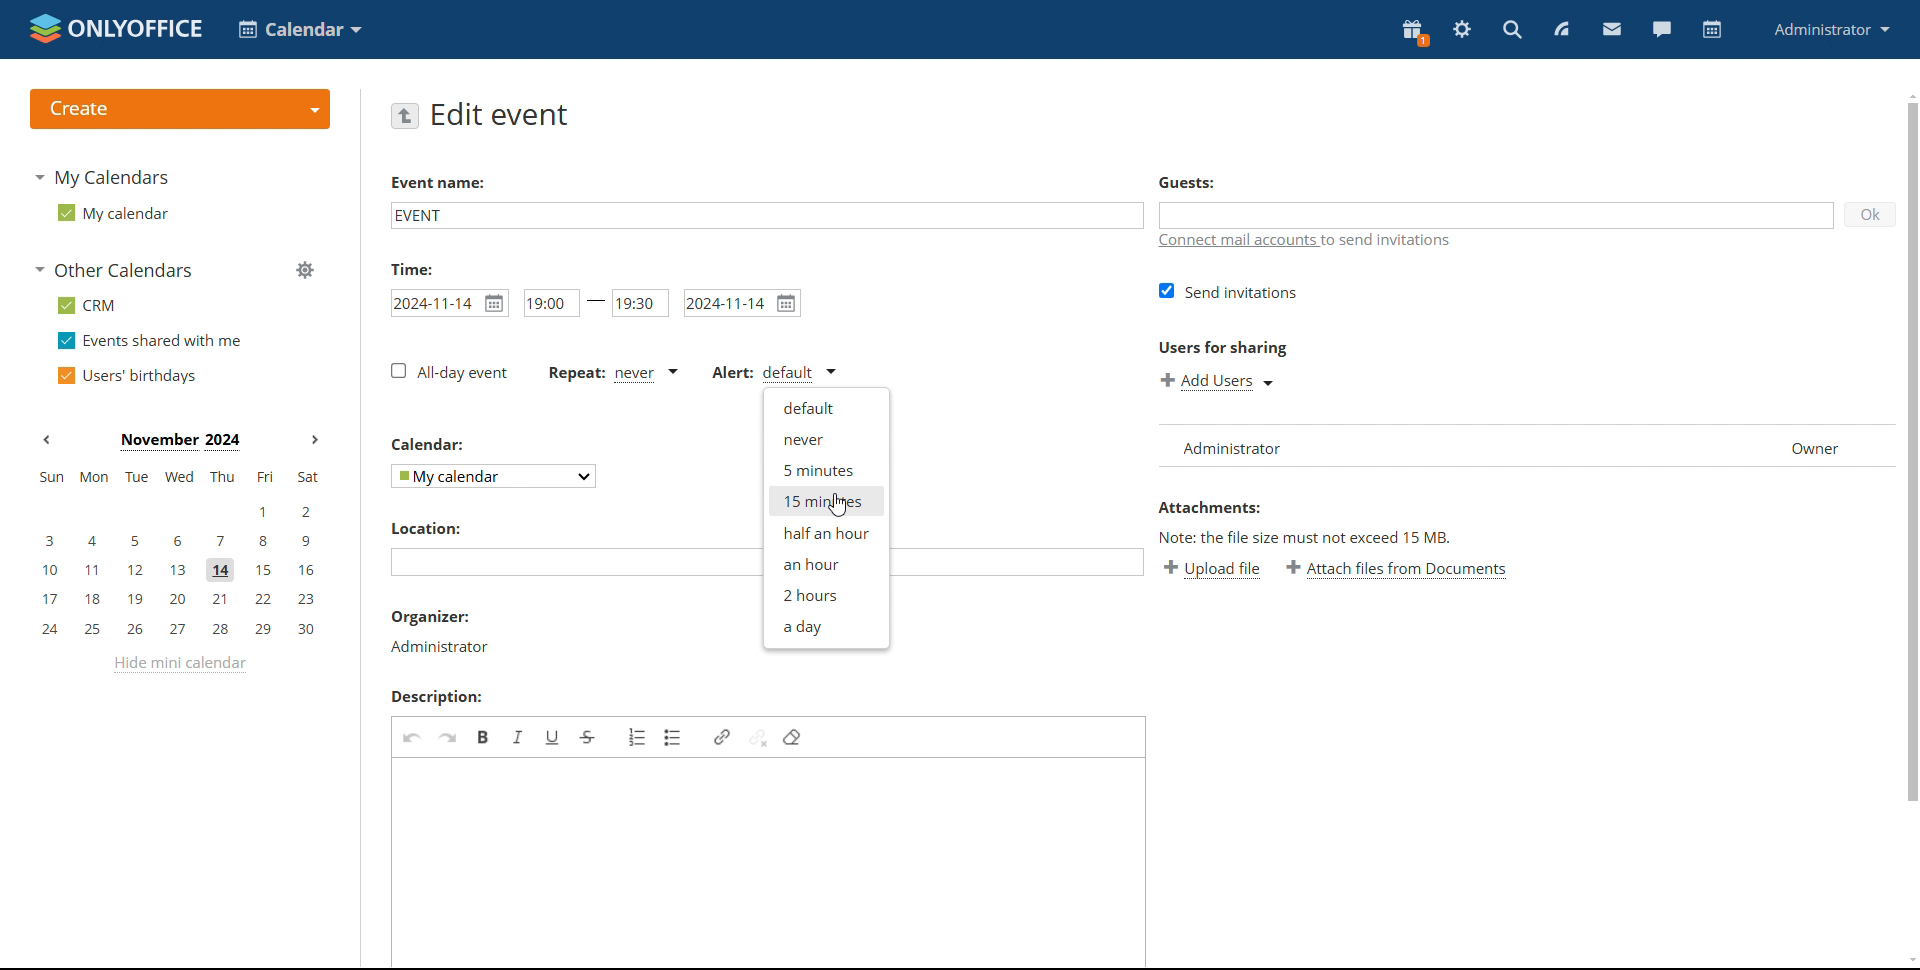 This screenshot has height=970, width=1920. I want to click on redo, so click(448, 737).